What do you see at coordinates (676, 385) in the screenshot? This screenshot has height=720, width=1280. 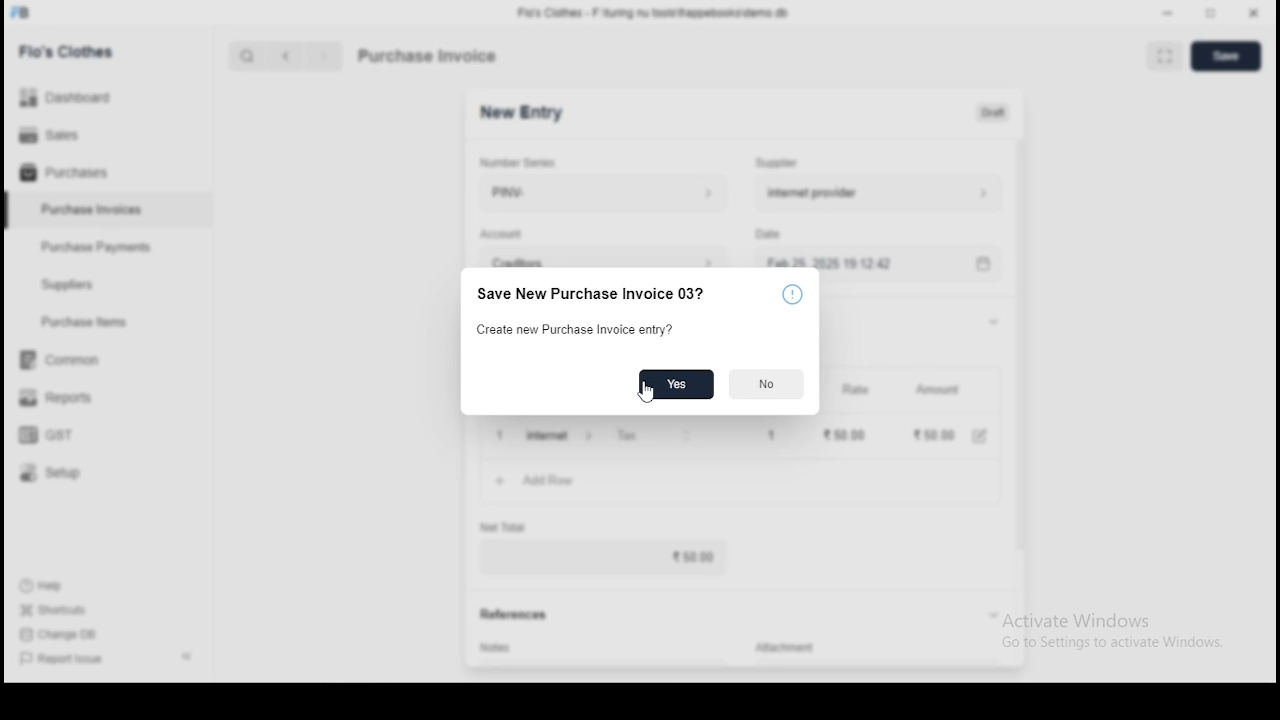 I see `yes` at bounding box center [676, 385].